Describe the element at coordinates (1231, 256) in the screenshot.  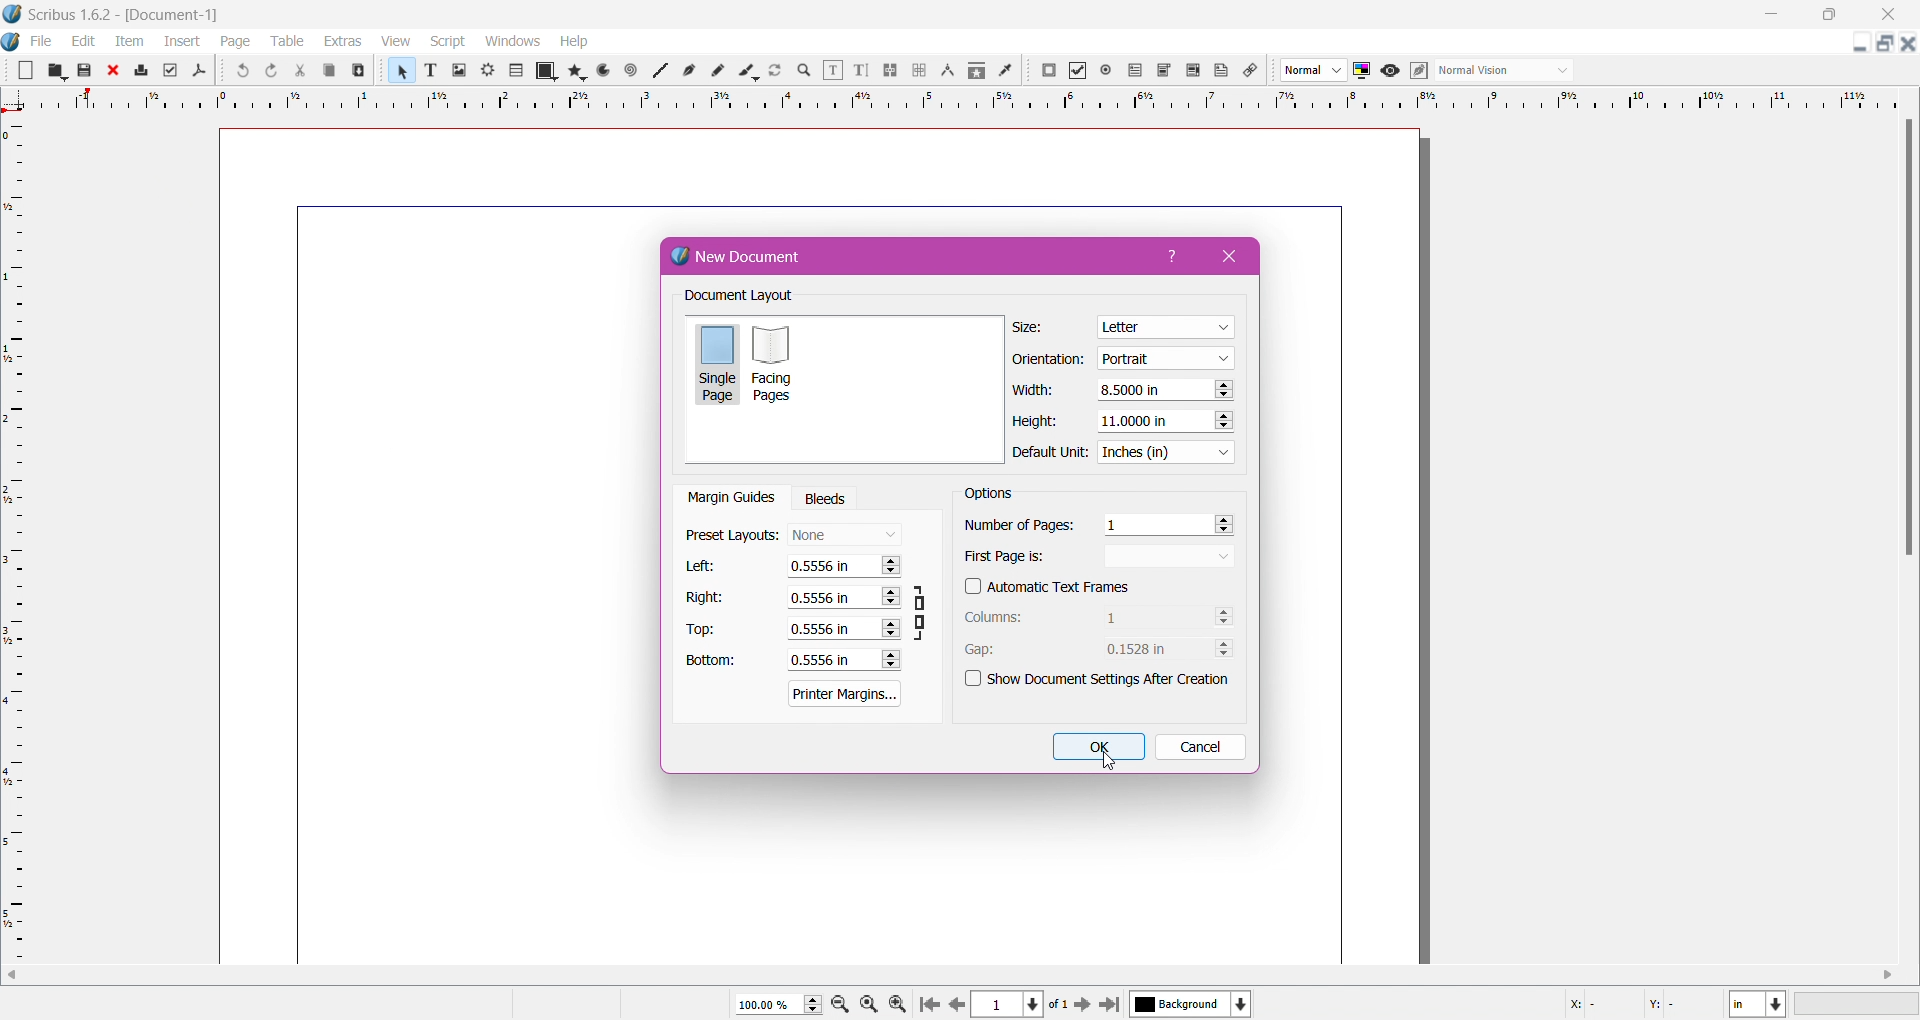
I see `close tab` at that location.